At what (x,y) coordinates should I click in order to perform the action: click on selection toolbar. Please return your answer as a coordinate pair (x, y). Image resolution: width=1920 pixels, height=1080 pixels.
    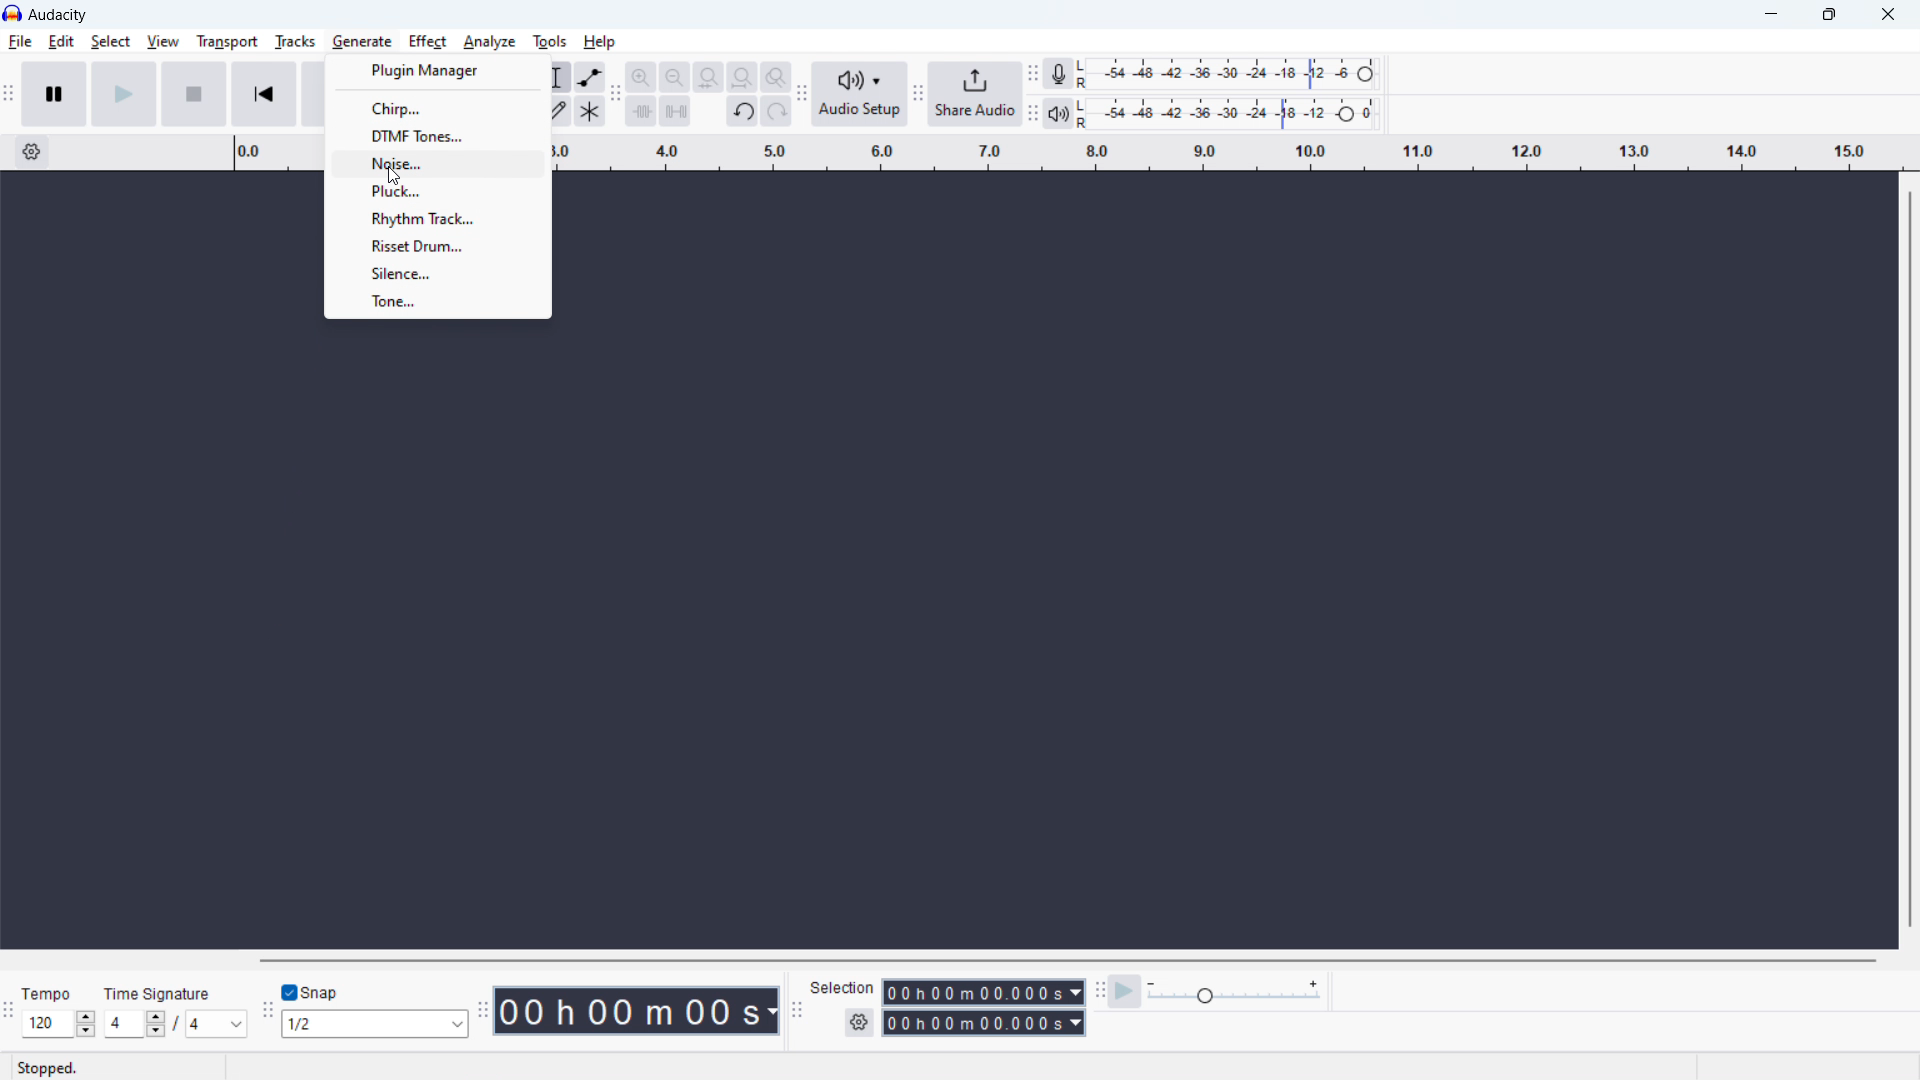
    Looking at the image, I should click on (796, 1011).